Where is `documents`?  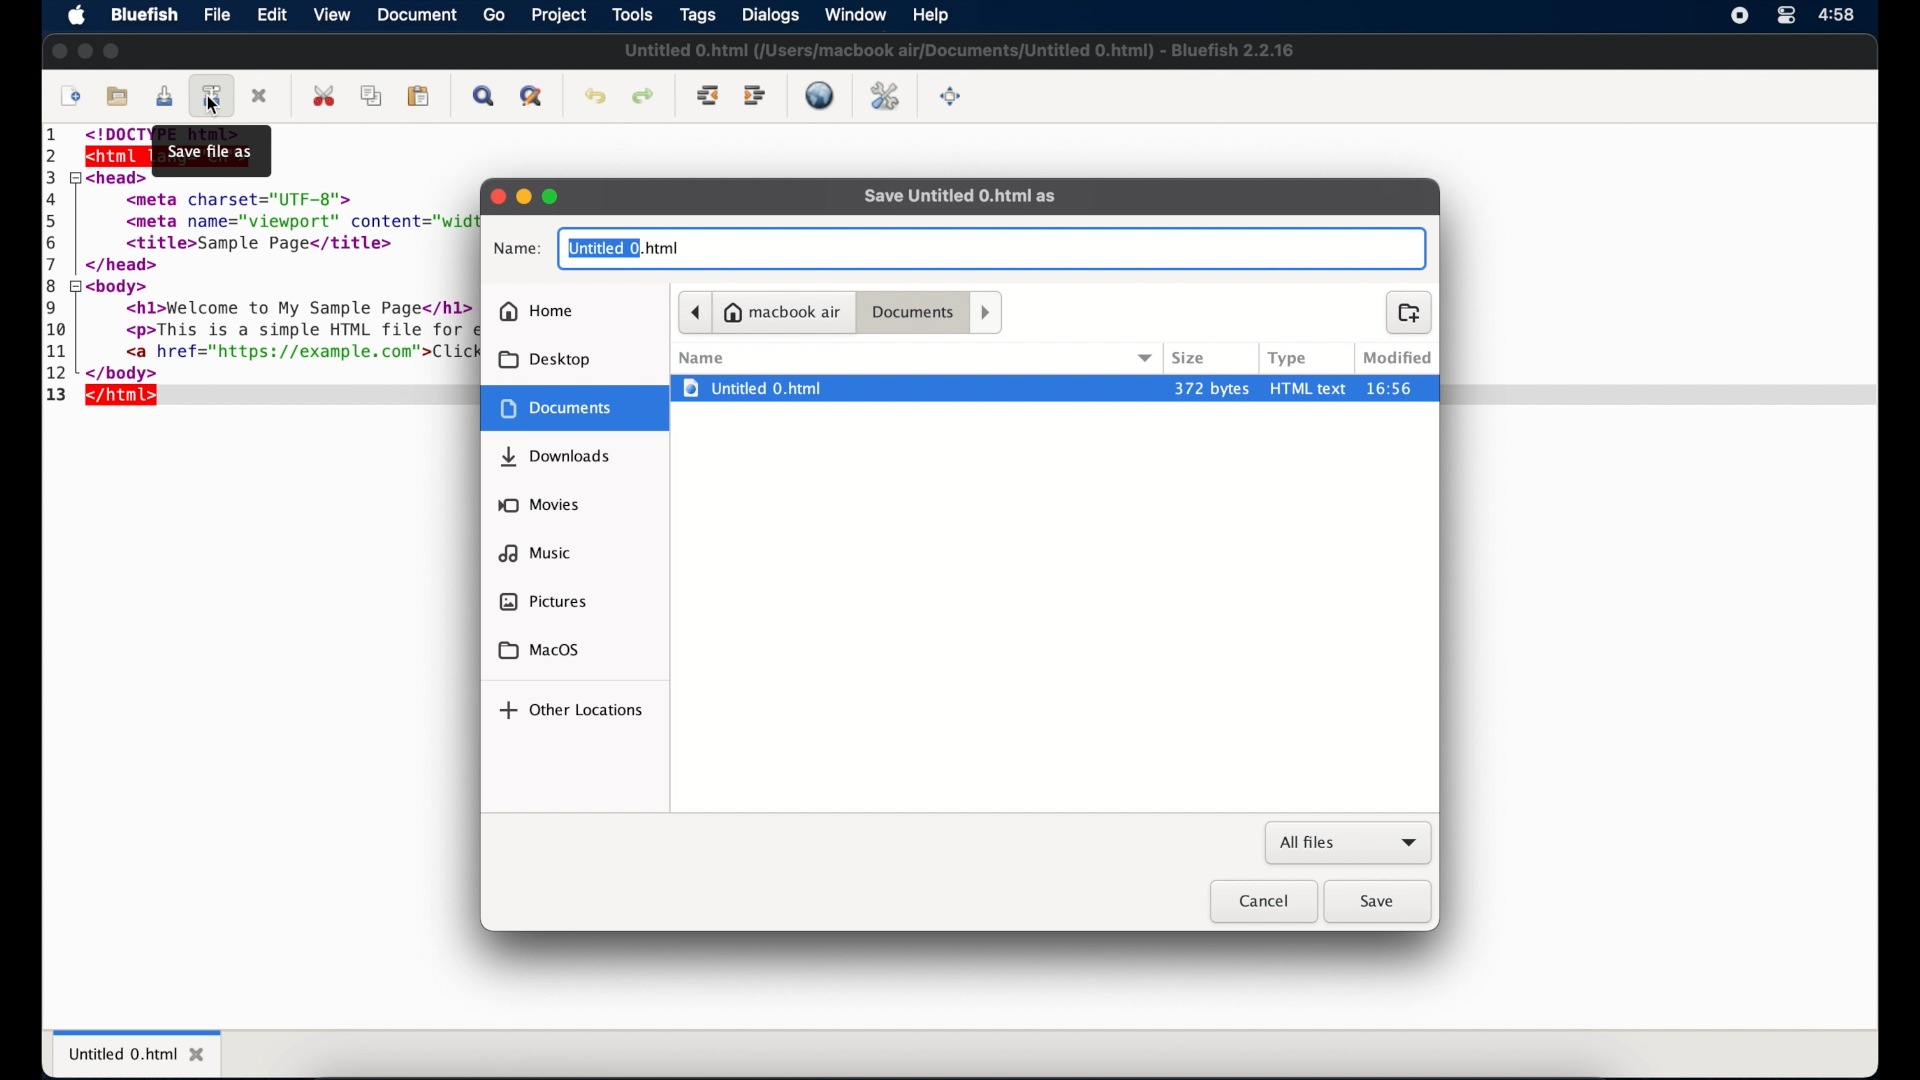 documents is located at coordinates (912, 312).